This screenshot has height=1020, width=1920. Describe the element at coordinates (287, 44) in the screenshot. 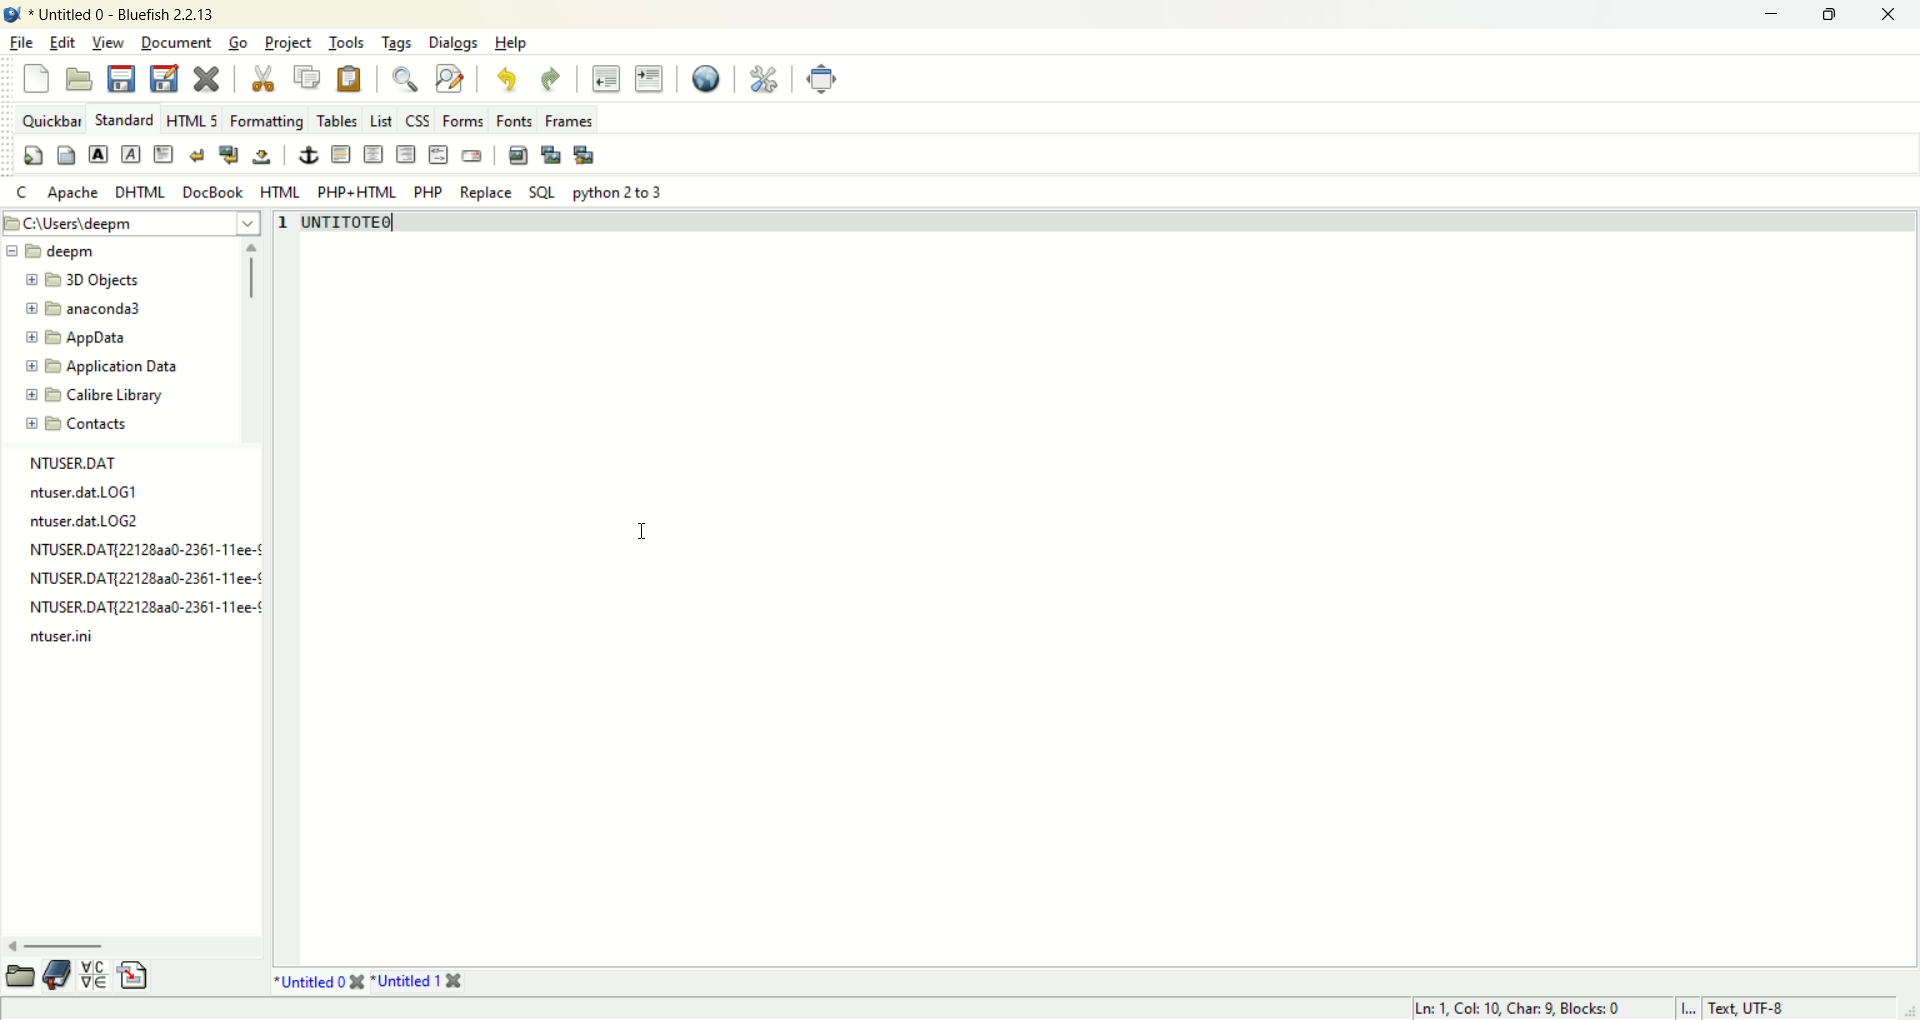

I see `project` at that location.